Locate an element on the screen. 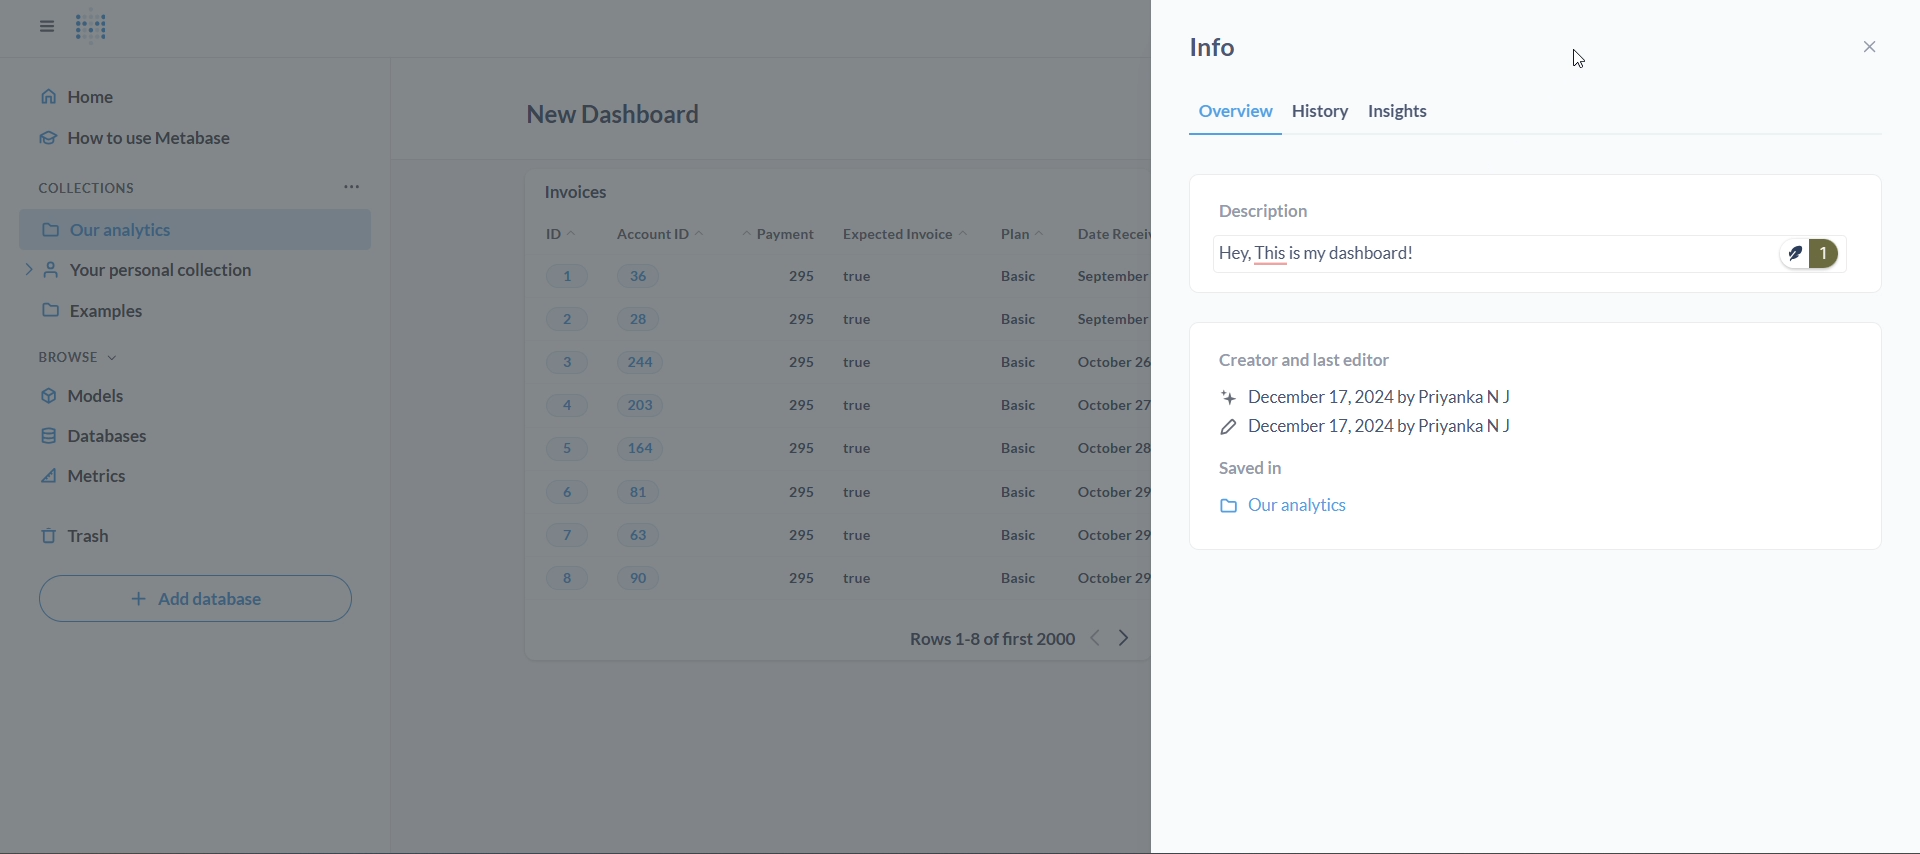 The height and width of the screenshot is (854, 1920). 244 is located at coordinates (640, 363).